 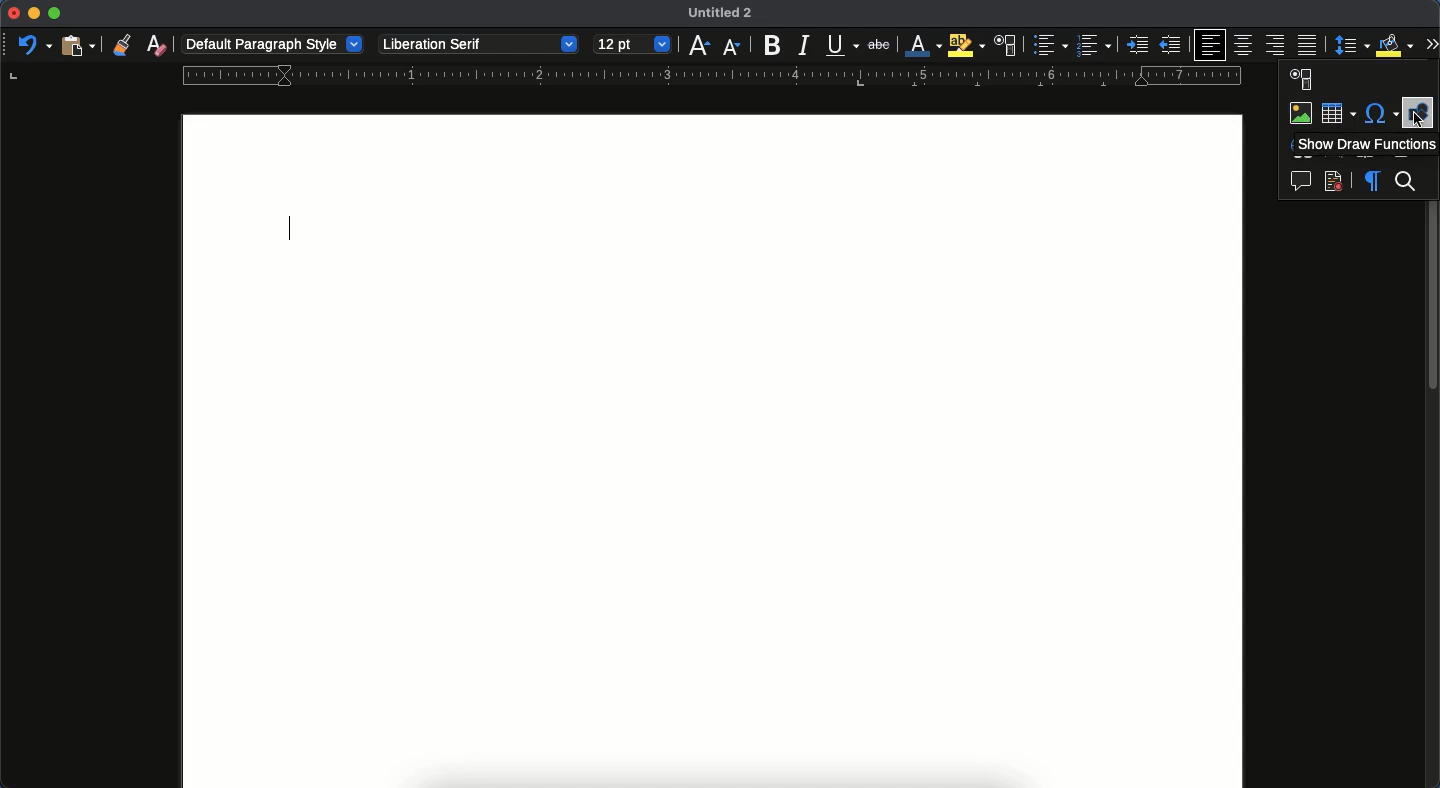 I want to click on unident, so click(x=1168, y=46).